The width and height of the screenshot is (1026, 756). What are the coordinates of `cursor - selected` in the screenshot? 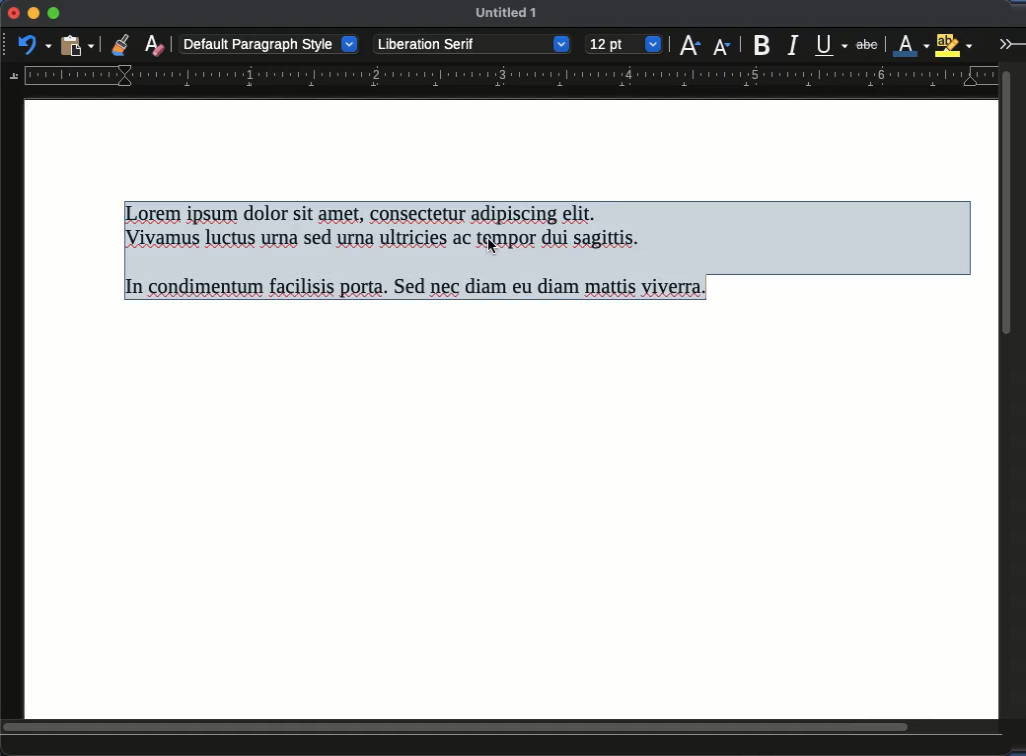 It's located at (492, 249).